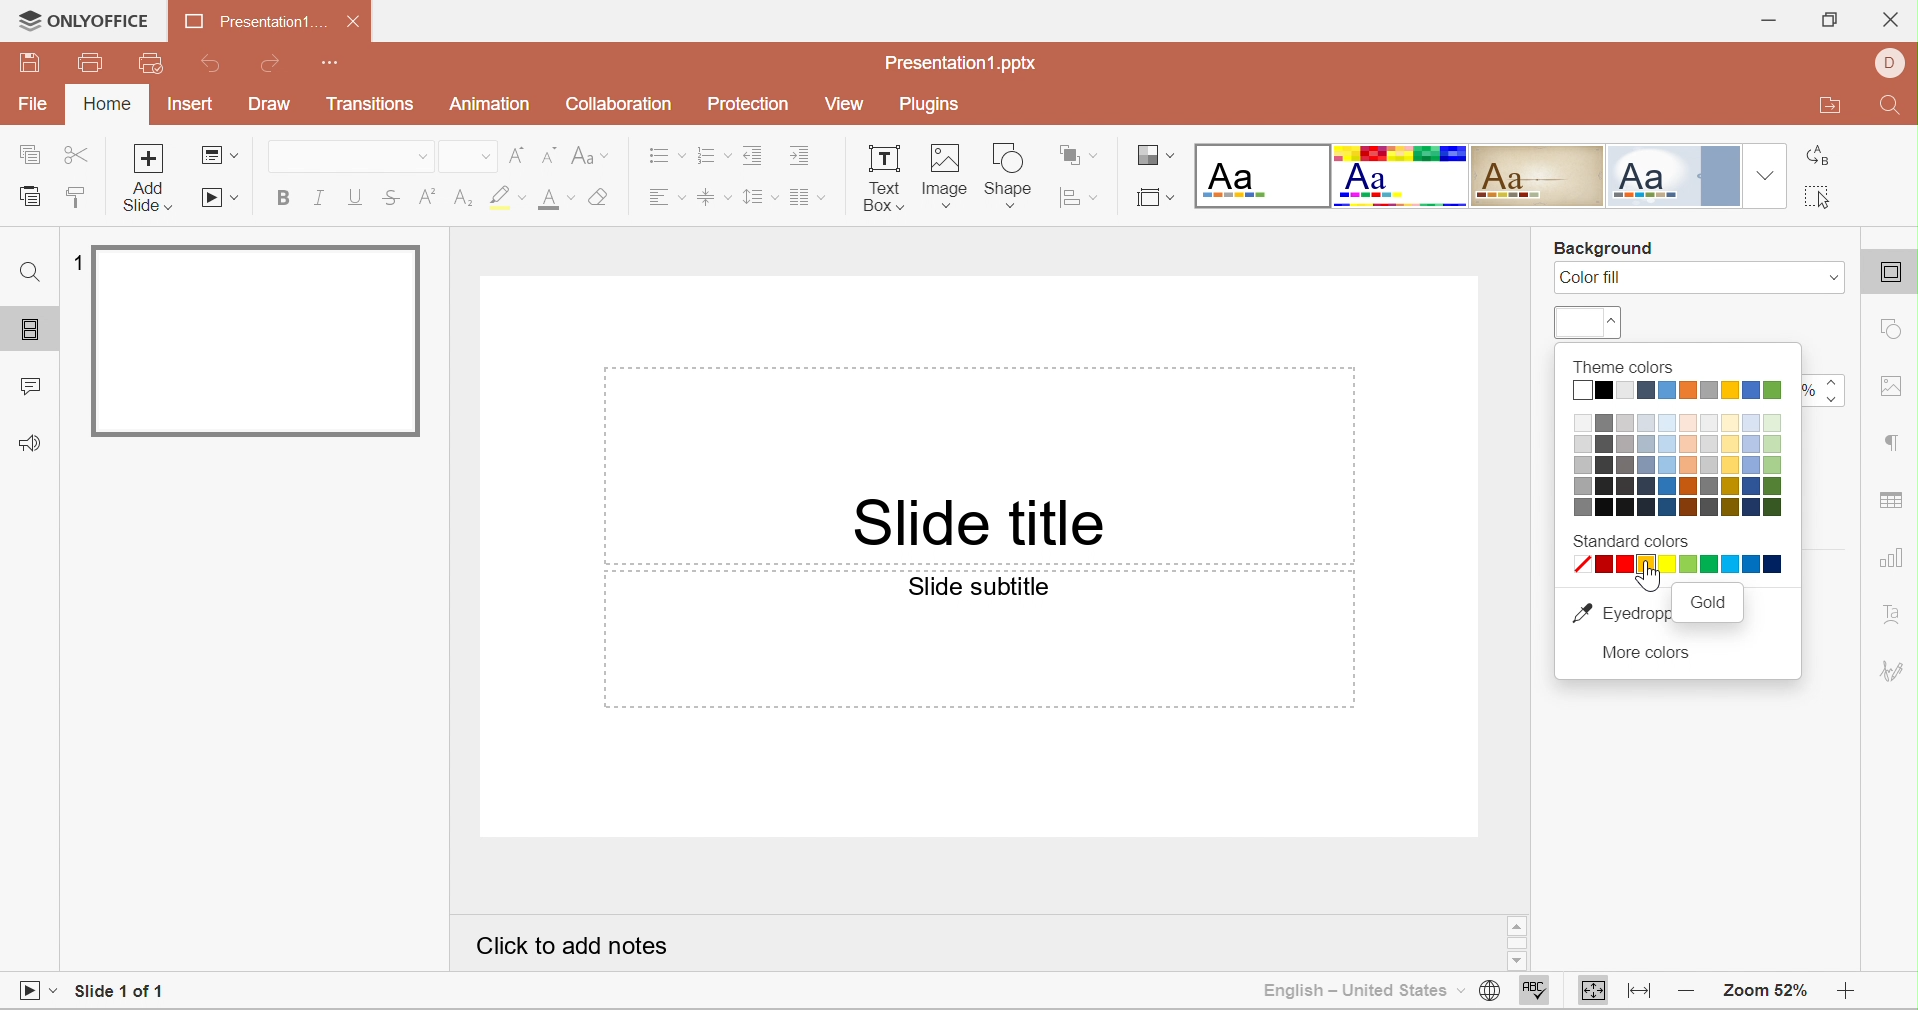 The height and width of the screenshot is (1010, 1918). Describe the element at coordinates (249, 22) in the screenshot. I see `Presentation1...` at that location.